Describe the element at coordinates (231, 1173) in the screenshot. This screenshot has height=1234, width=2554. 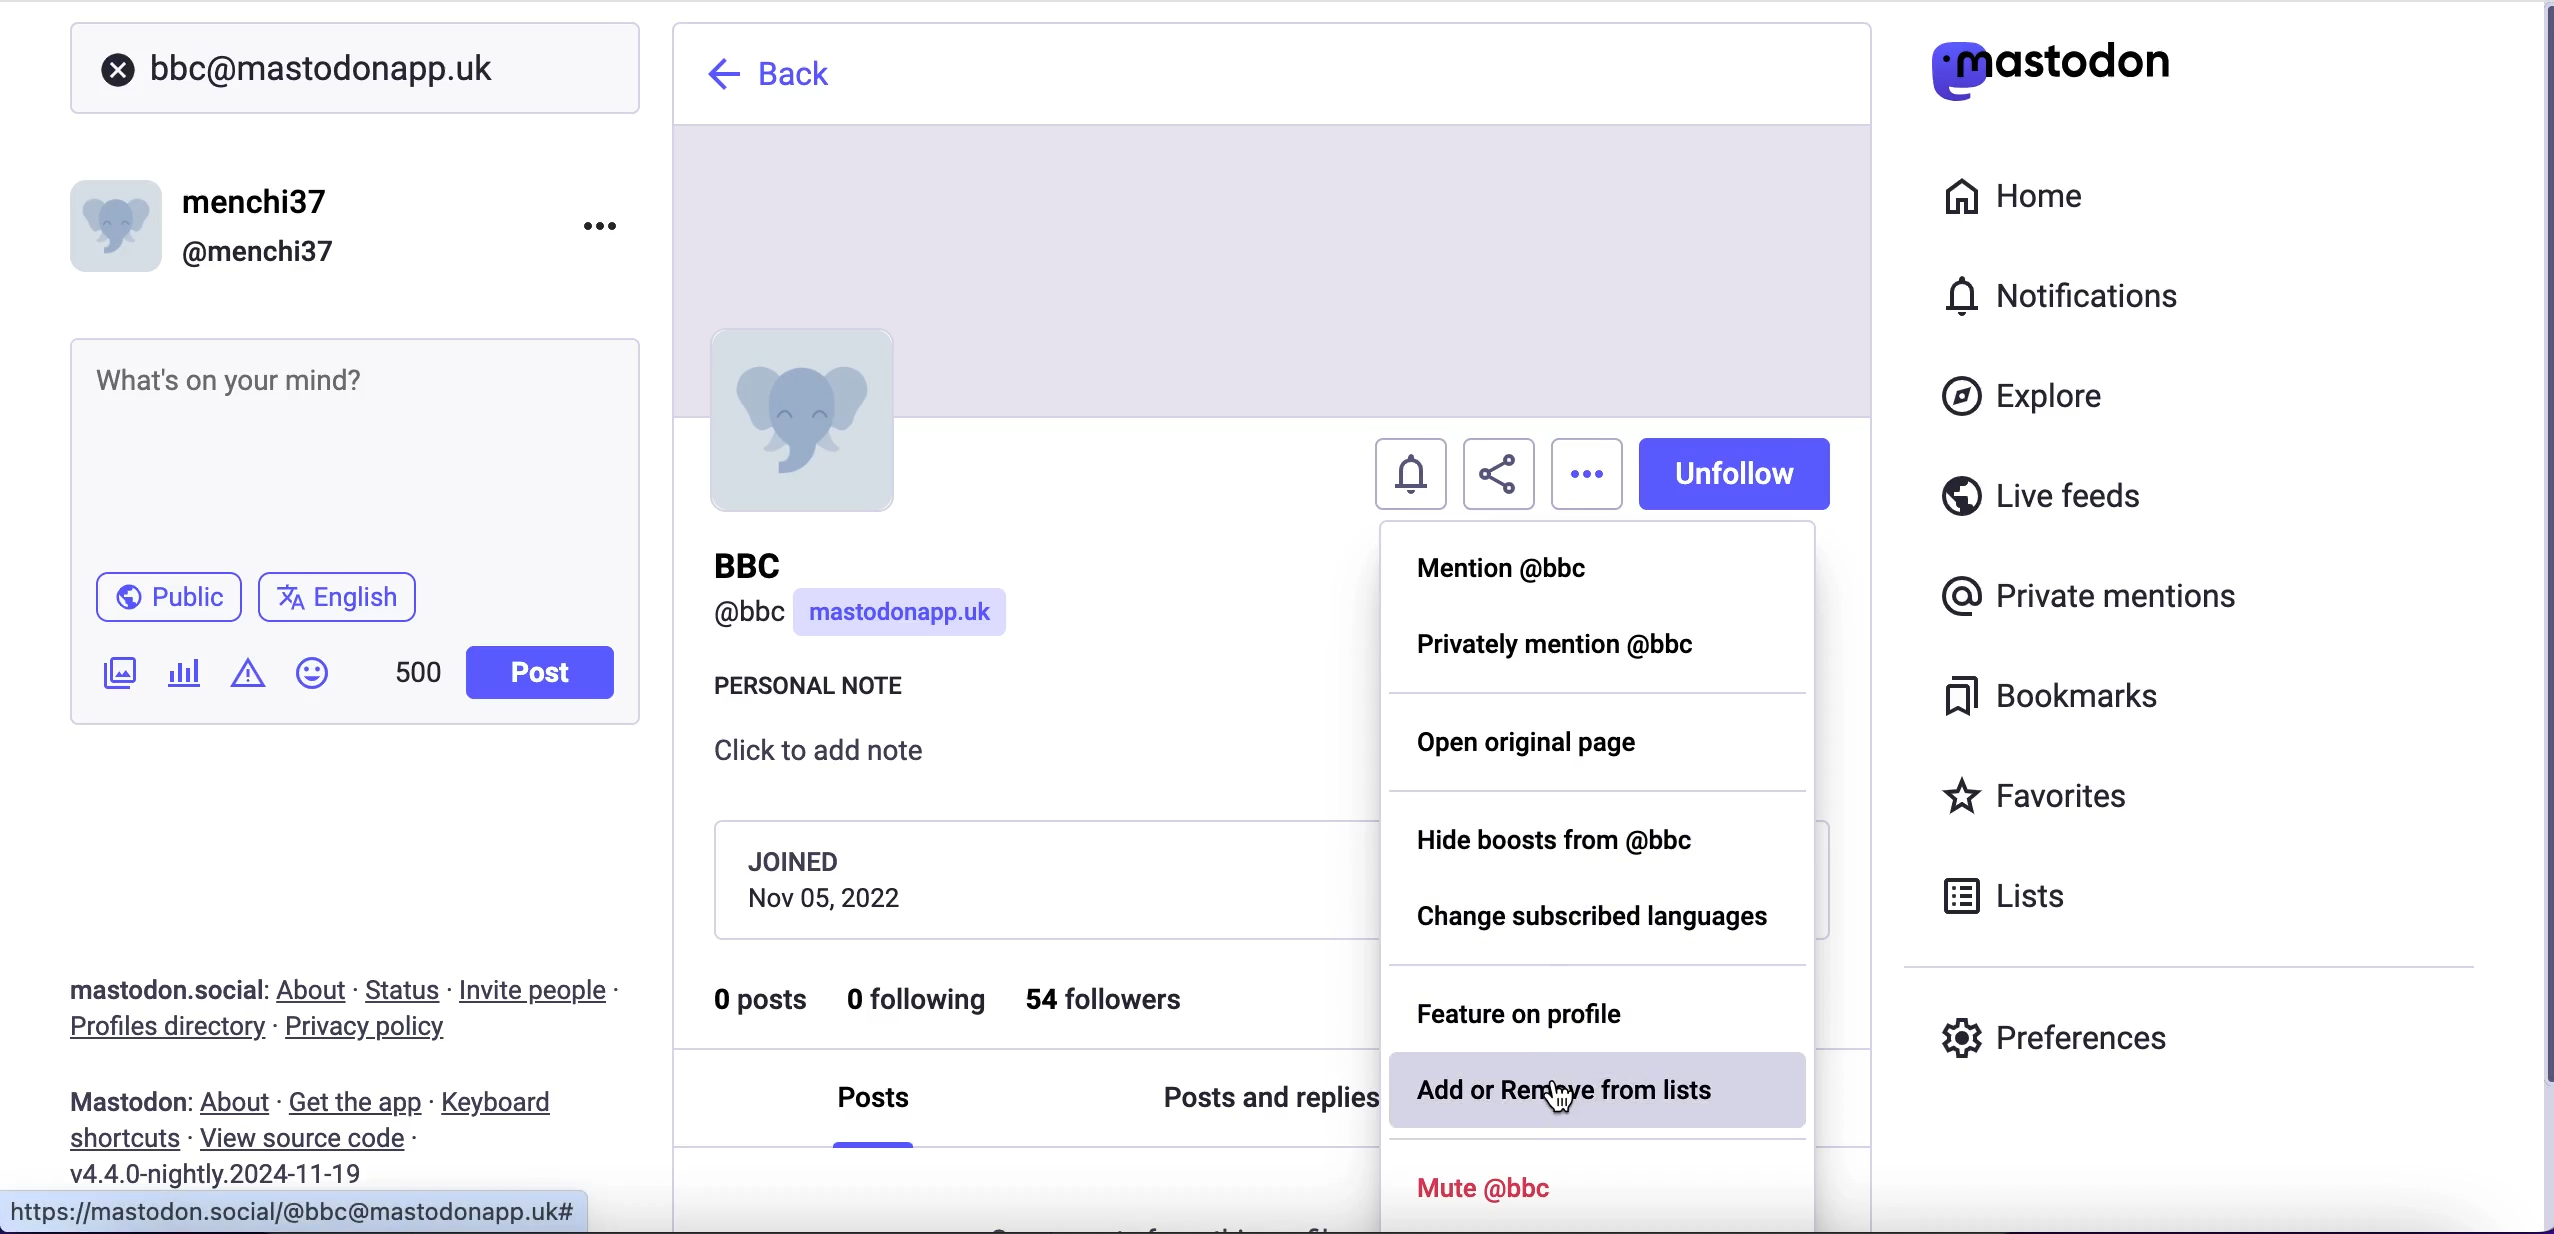
I see `2024-11-19` at that location.